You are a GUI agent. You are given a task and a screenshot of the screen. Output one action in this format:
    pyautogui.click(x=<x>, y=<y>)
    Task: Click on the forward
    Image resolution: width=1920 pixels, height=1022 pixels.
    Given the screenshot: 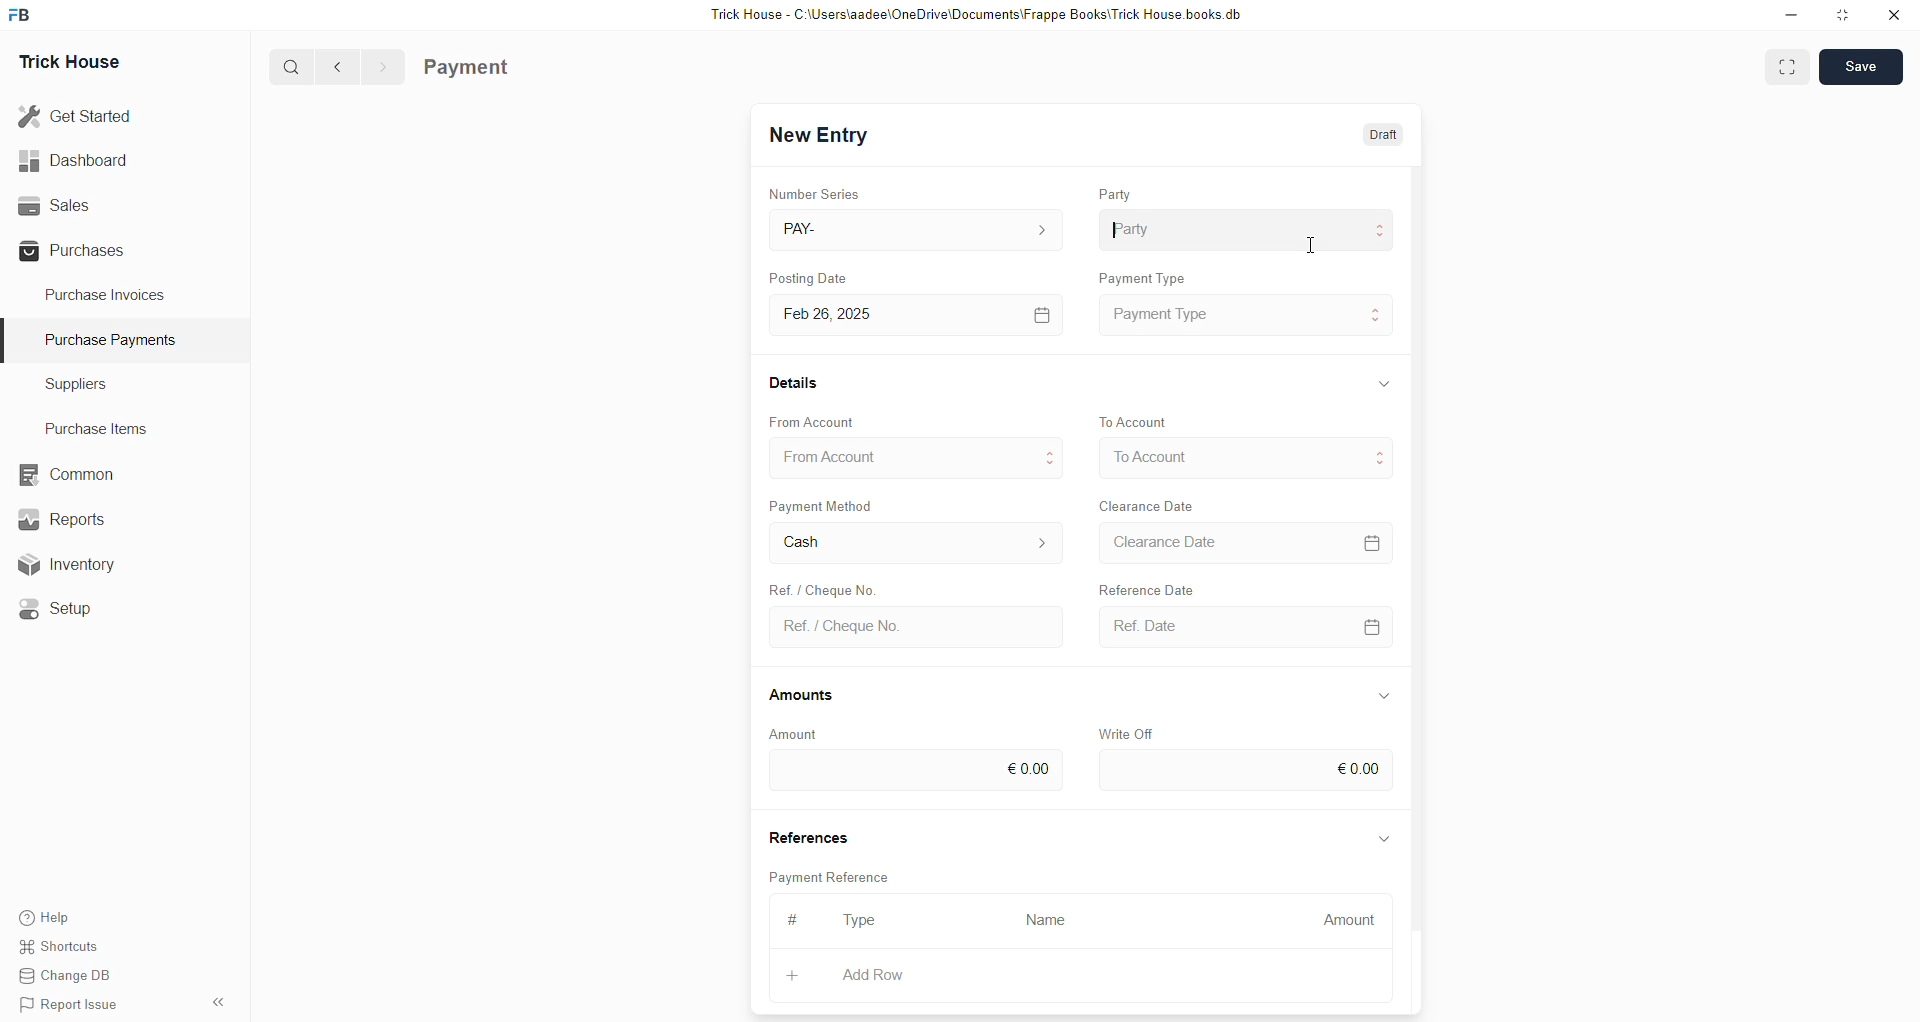 What is the action you would take?
    pyautogui.click(x=382, y=67)
    